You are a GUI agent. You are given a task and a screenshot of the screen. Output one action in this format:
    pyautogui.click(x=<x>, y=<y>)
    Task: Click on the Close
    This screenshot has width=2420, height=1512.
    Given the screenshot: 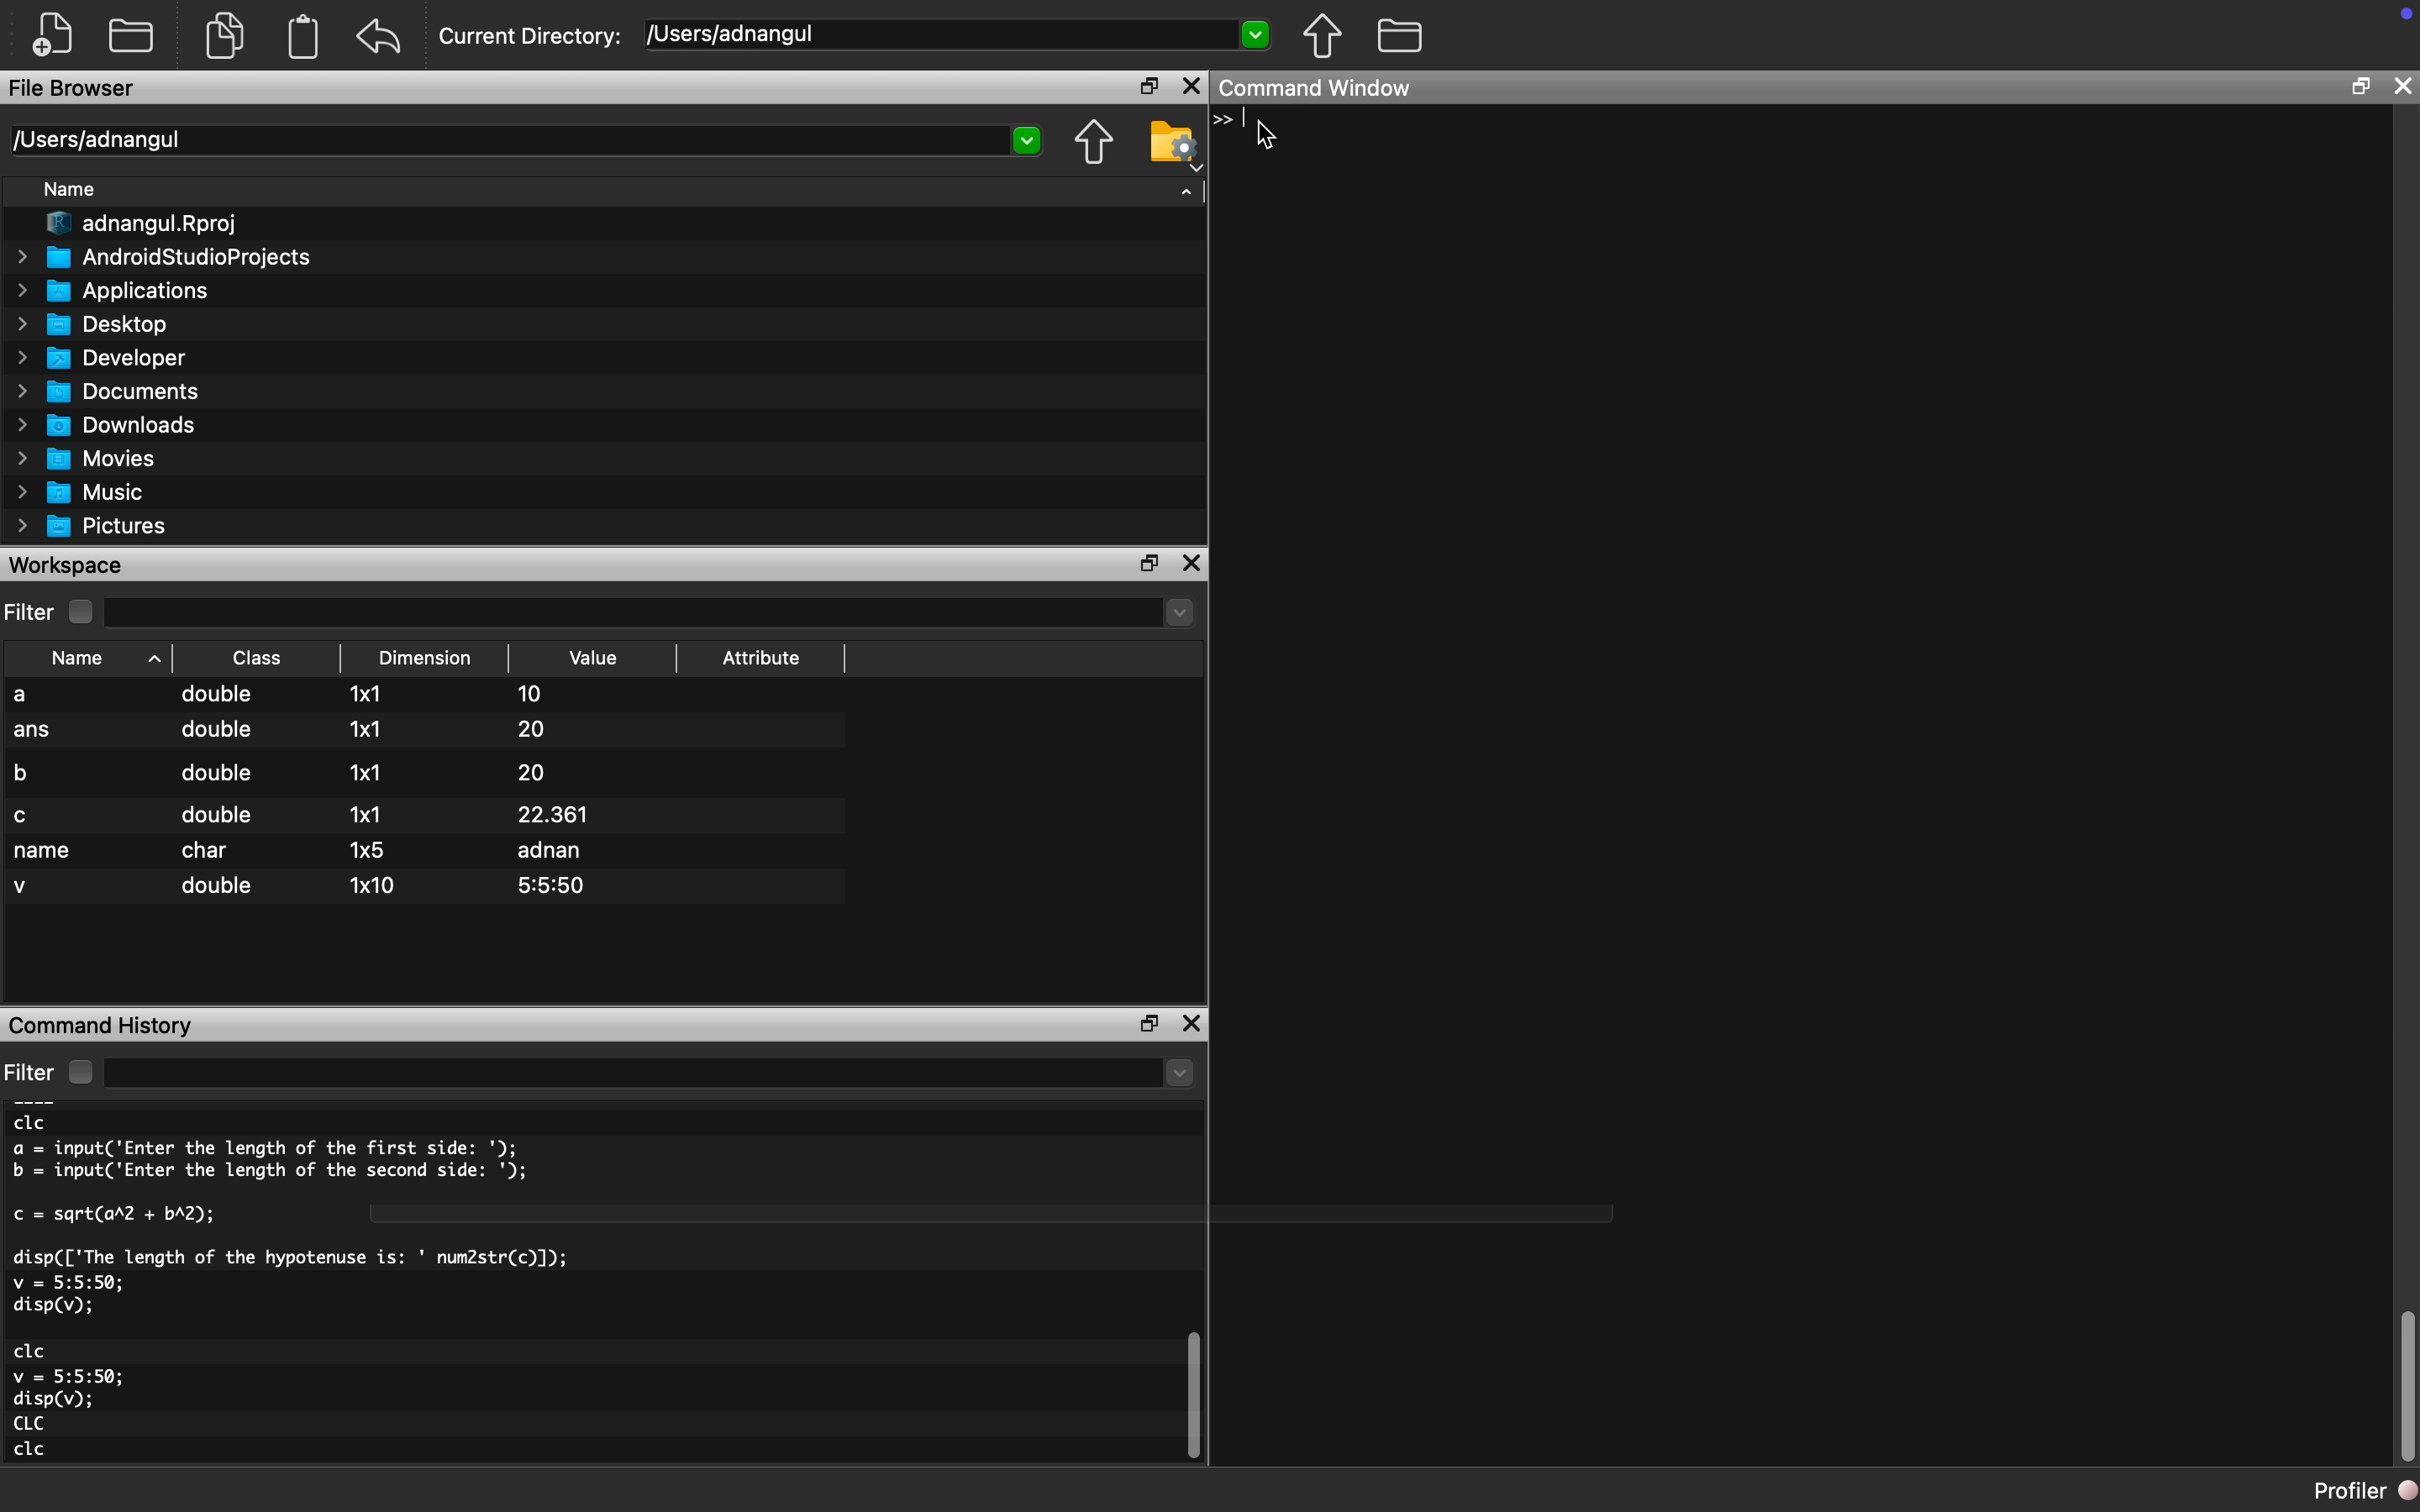 What is the action you would take?
    pyautogui.click(x=1195, y=1017)
    